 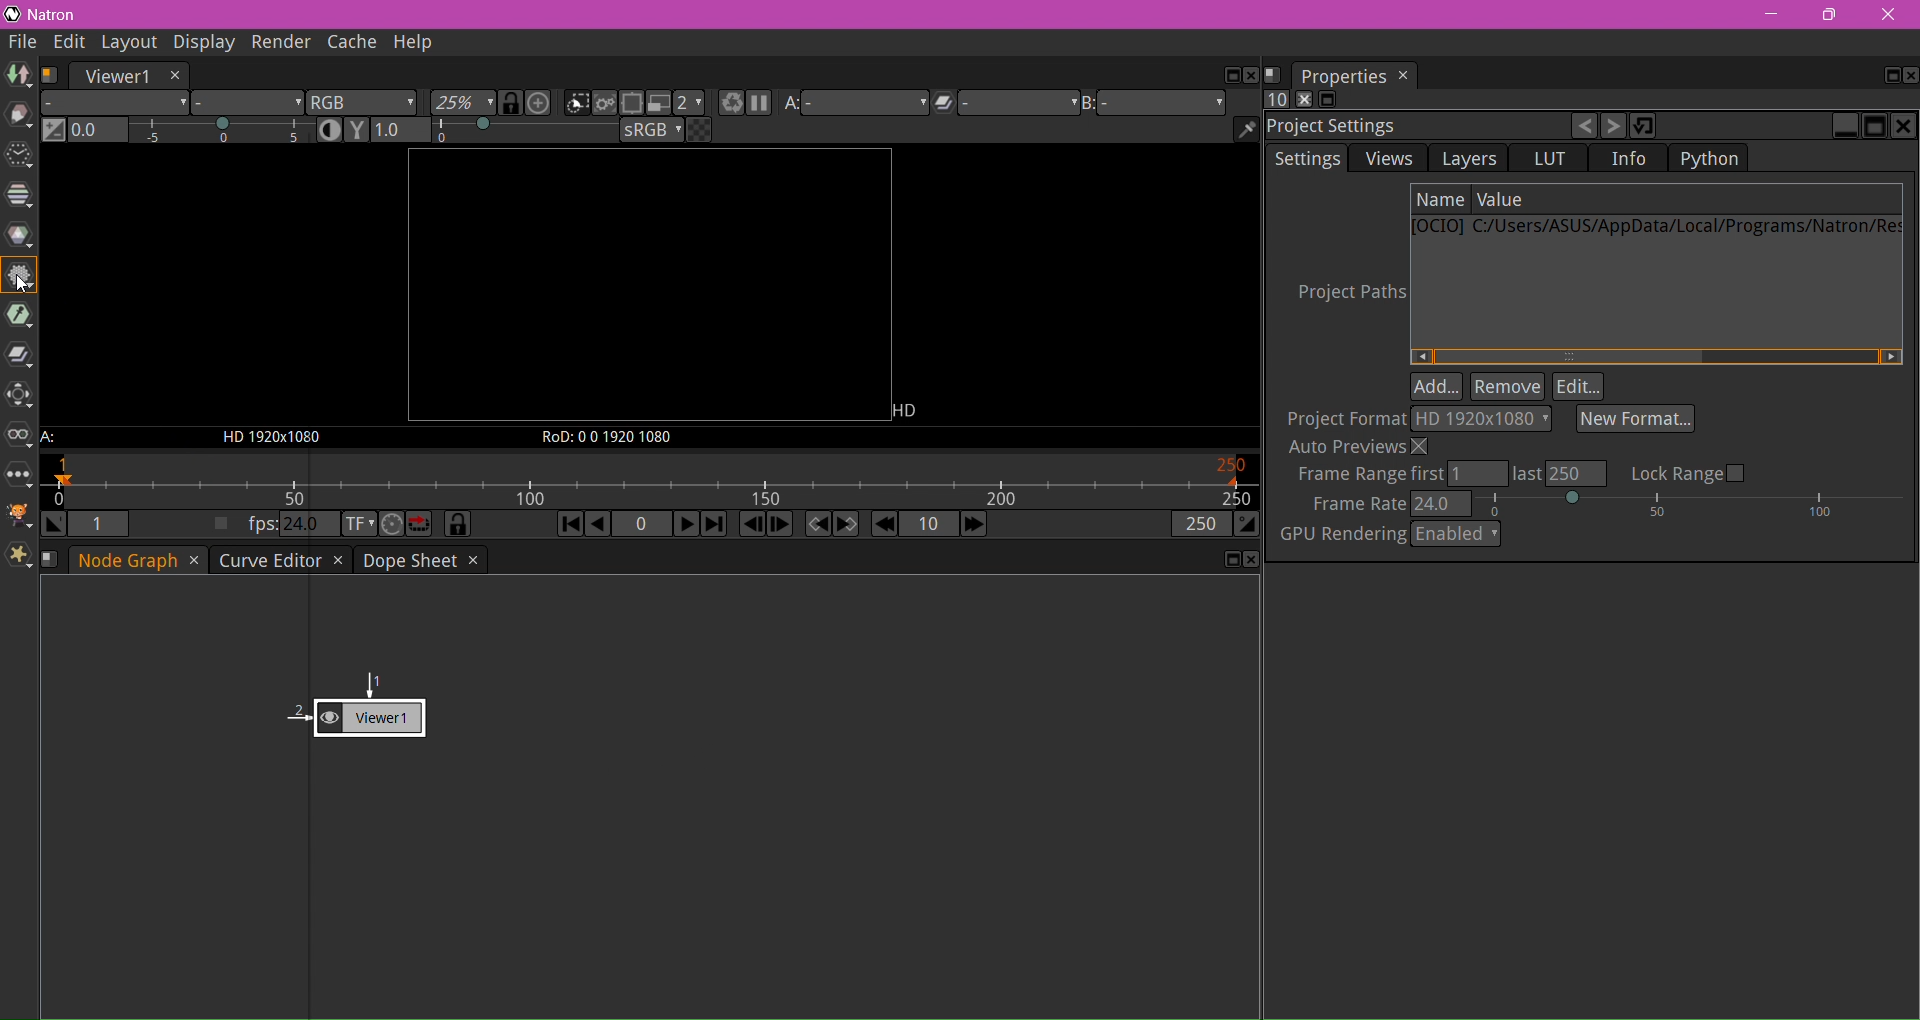 I want to click on Clips the portion of the image displayed on the viewer to the input stream format, so click(x=576, y=104).